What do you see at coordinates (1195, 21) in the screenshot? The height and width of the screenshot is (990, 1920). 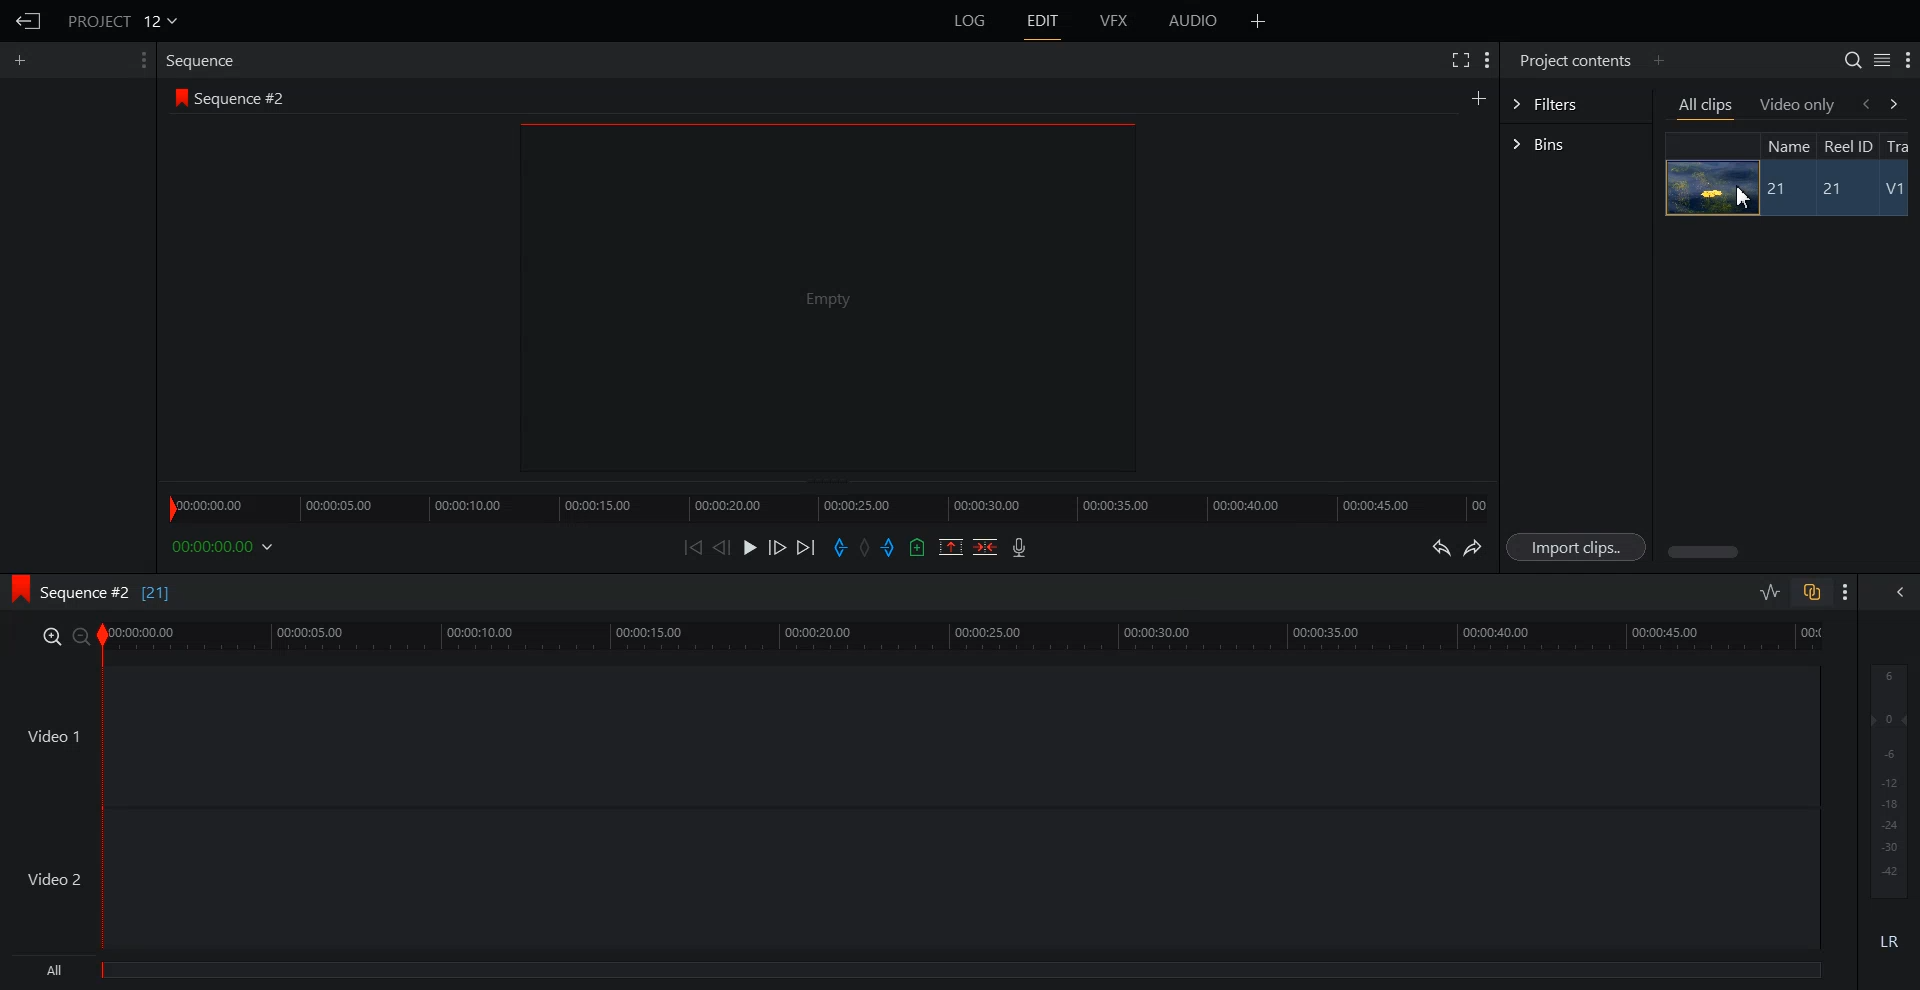 I see `AUDIO` at bounding box center [1195, 21].